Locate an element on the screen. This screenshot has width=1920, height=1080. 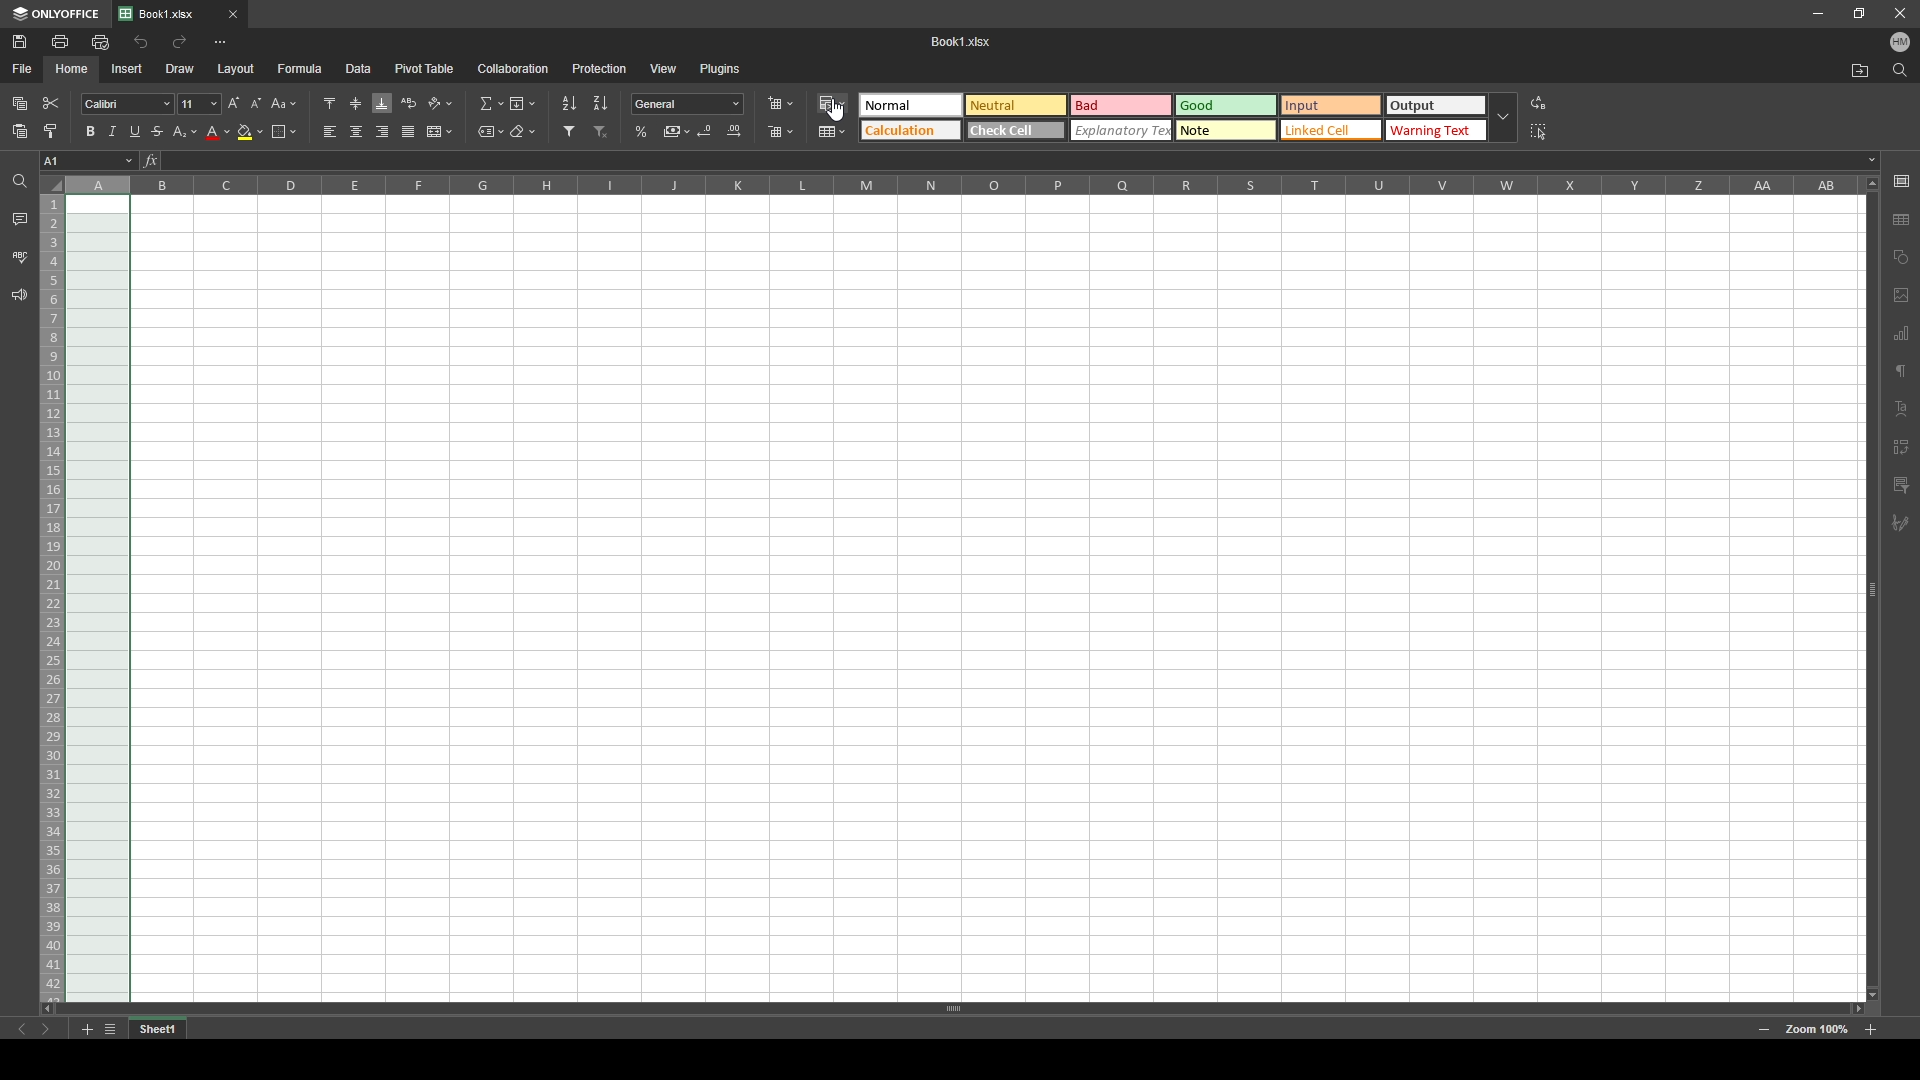
layout is located at coordinates (236, 69).